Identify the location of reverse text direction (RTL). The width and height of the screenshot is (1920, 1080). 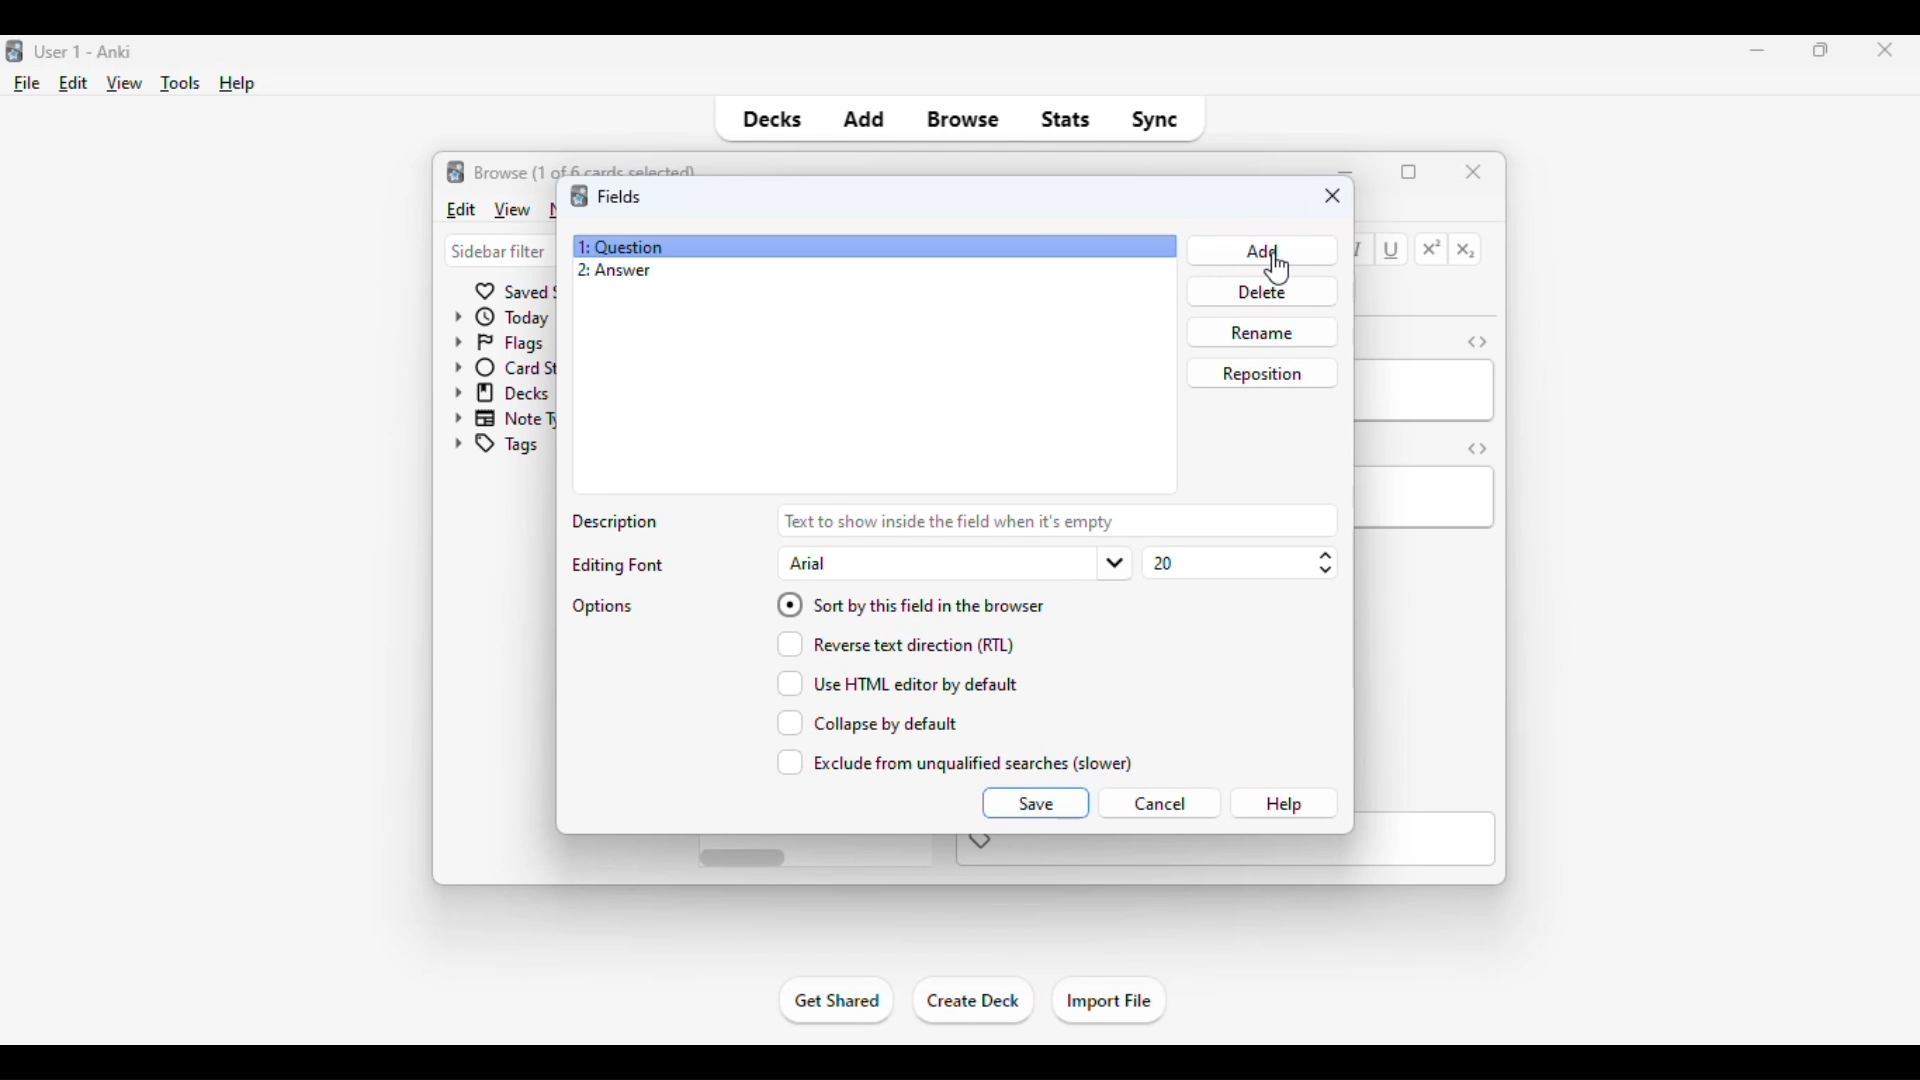
(895, 643).